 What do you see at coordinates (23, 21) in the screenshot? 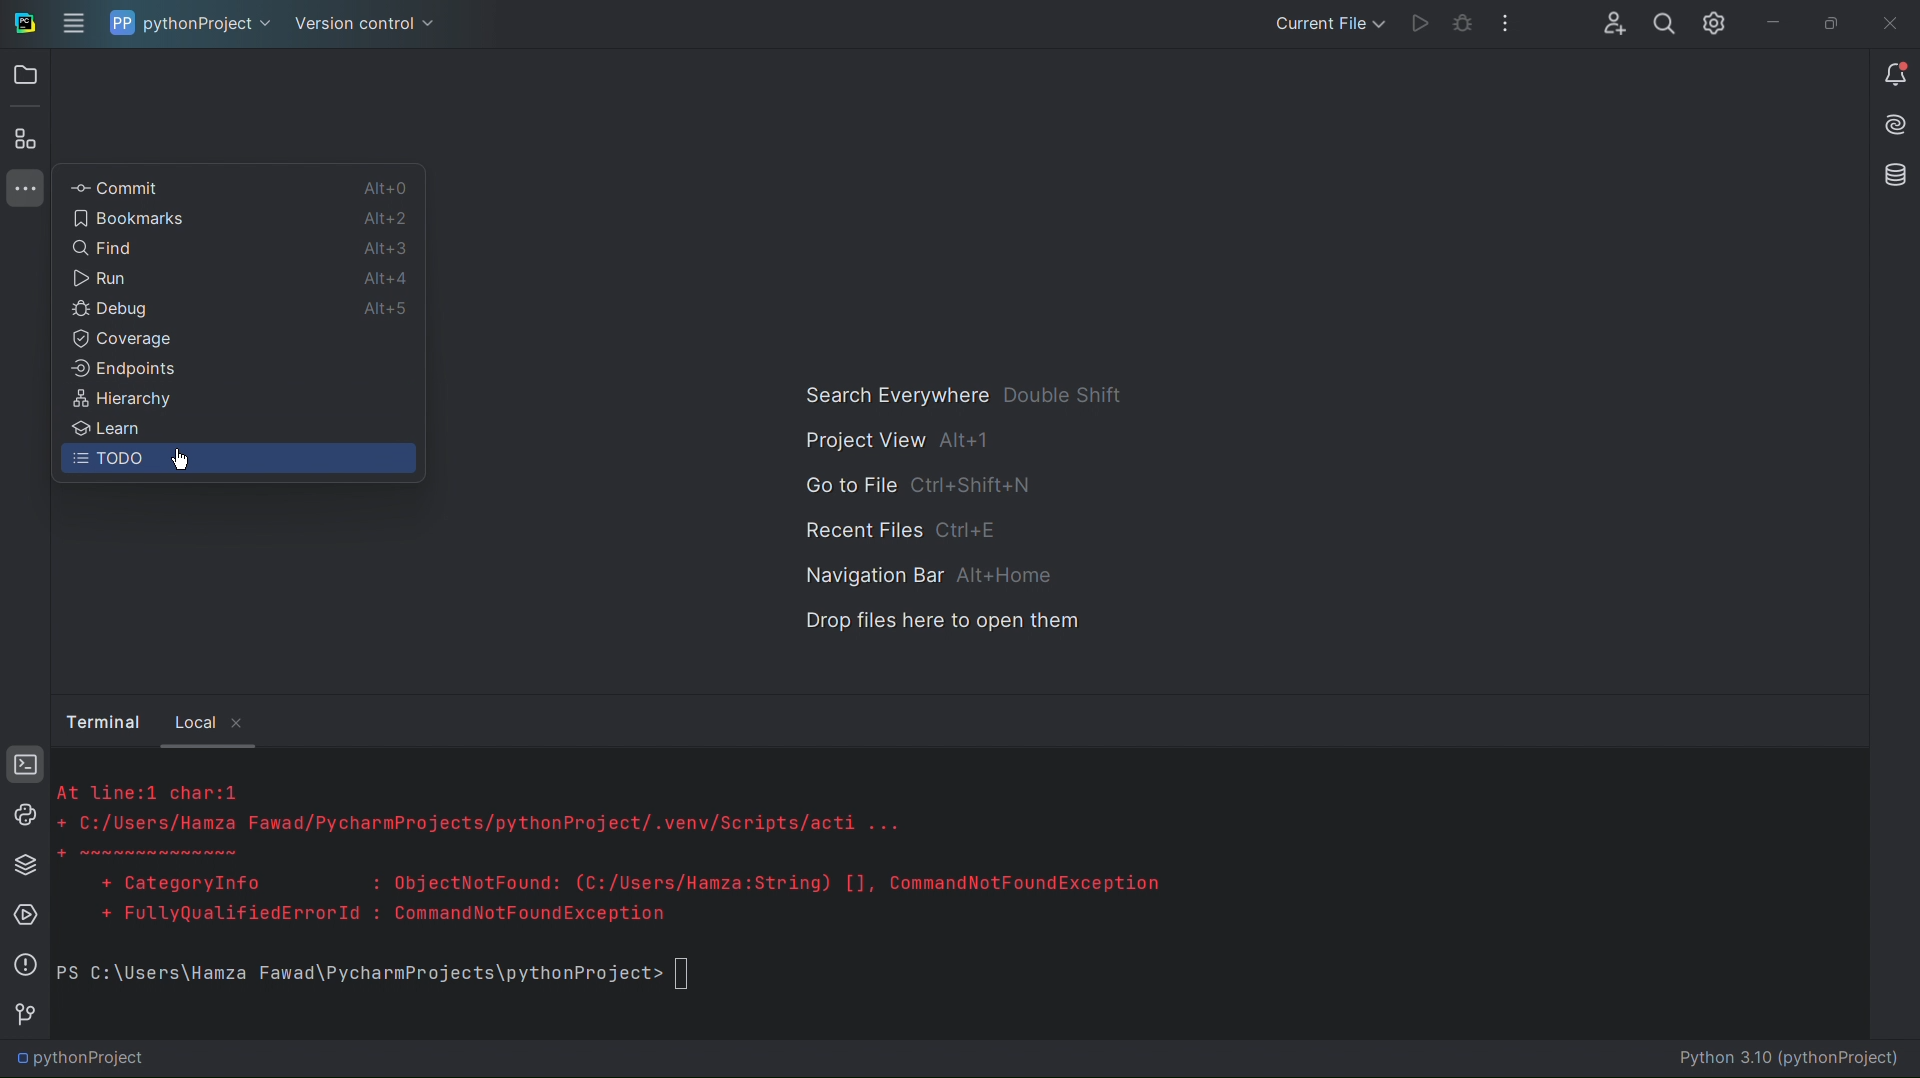
I see `Logo` at bounding box center [23, 21].